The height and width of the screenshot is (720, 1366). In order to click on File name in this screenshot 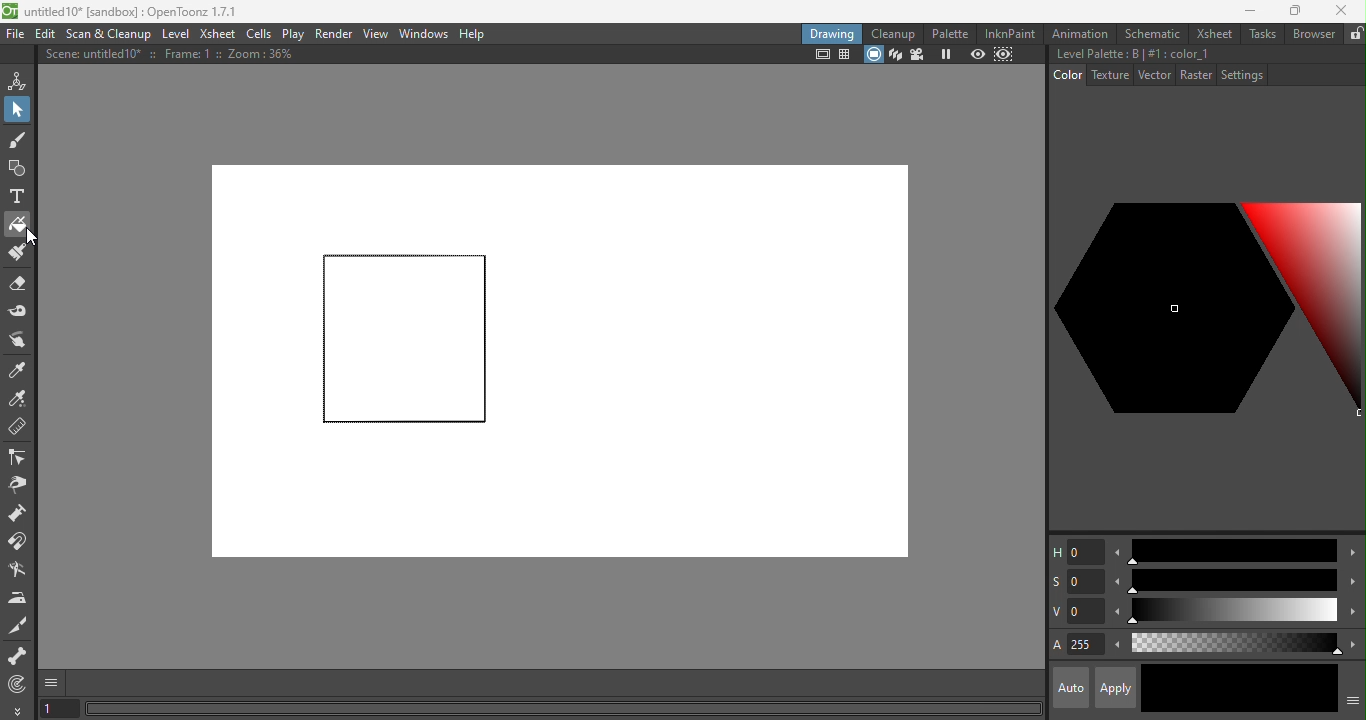, I will do `click(139, 12)`.